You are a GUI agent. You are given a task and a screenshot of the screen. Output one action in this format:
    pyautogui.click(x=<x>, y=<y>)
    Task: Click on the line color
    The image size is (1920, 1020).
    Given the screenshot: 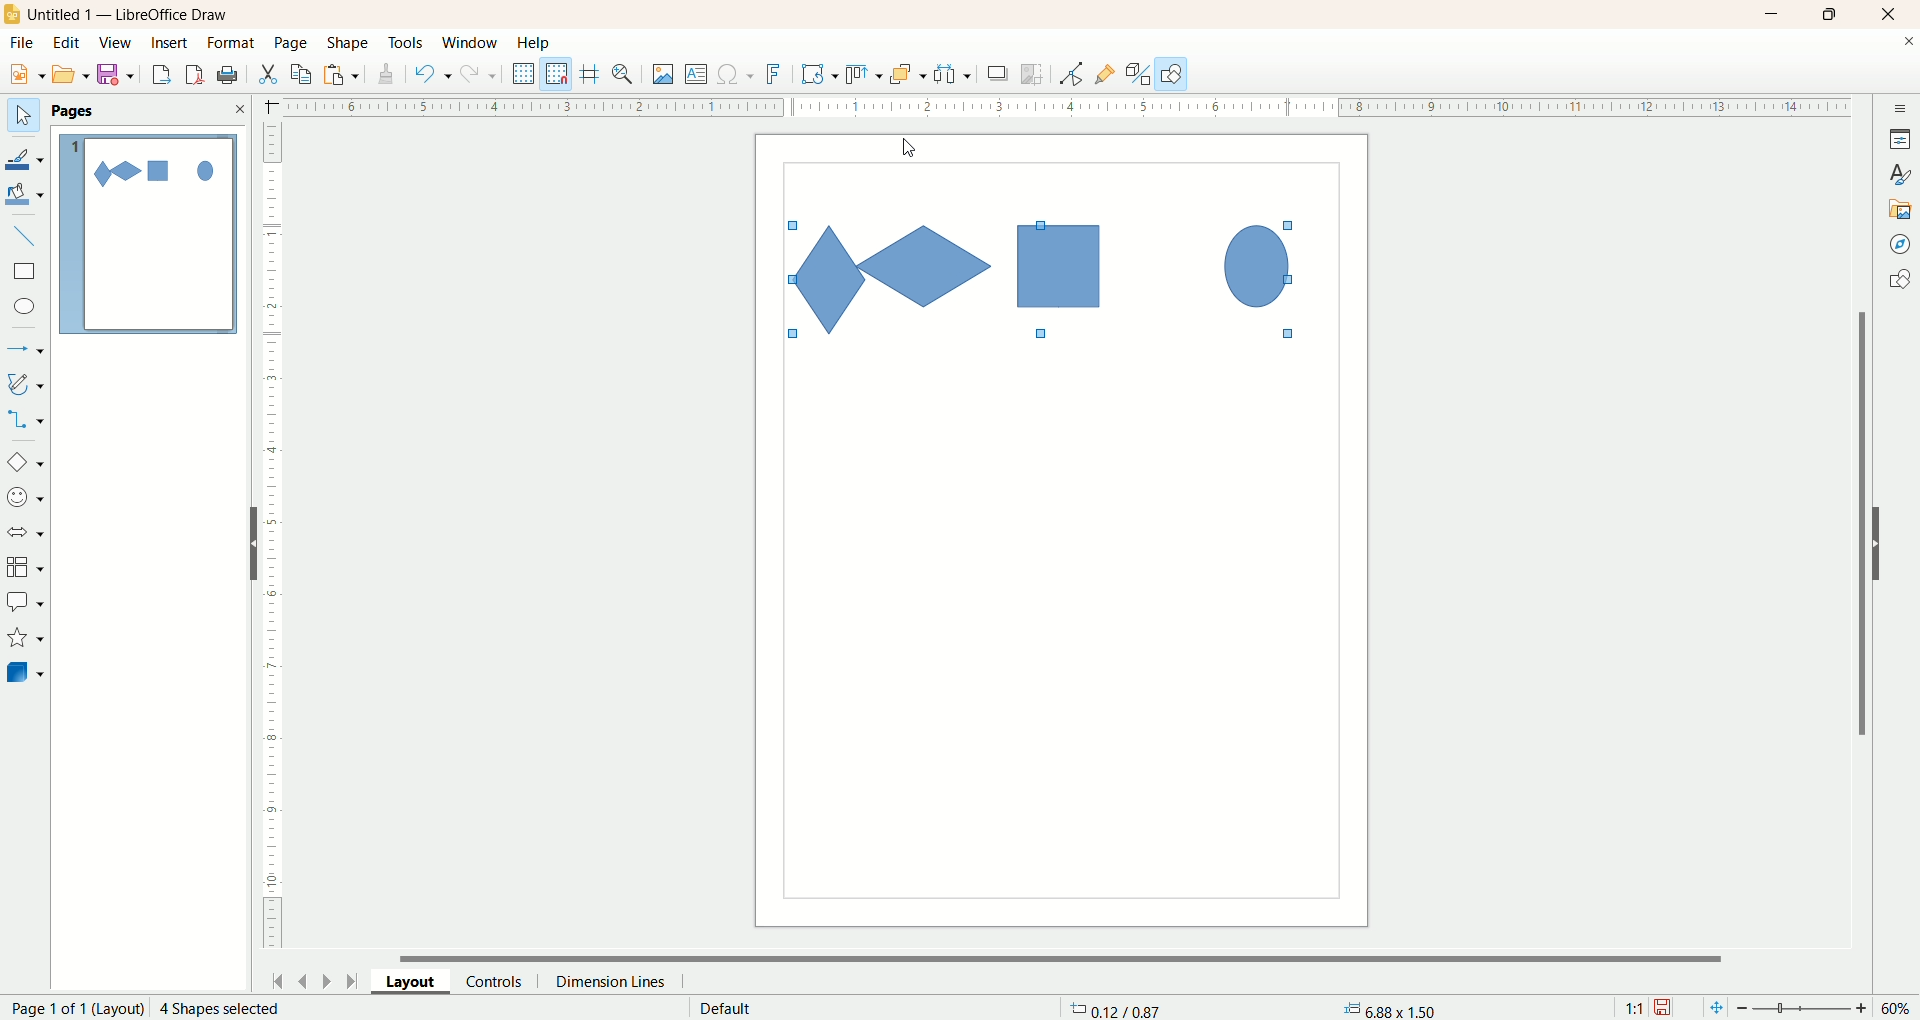 What is the action you would take?
    pyautogui.click(x=26, y=157)
    